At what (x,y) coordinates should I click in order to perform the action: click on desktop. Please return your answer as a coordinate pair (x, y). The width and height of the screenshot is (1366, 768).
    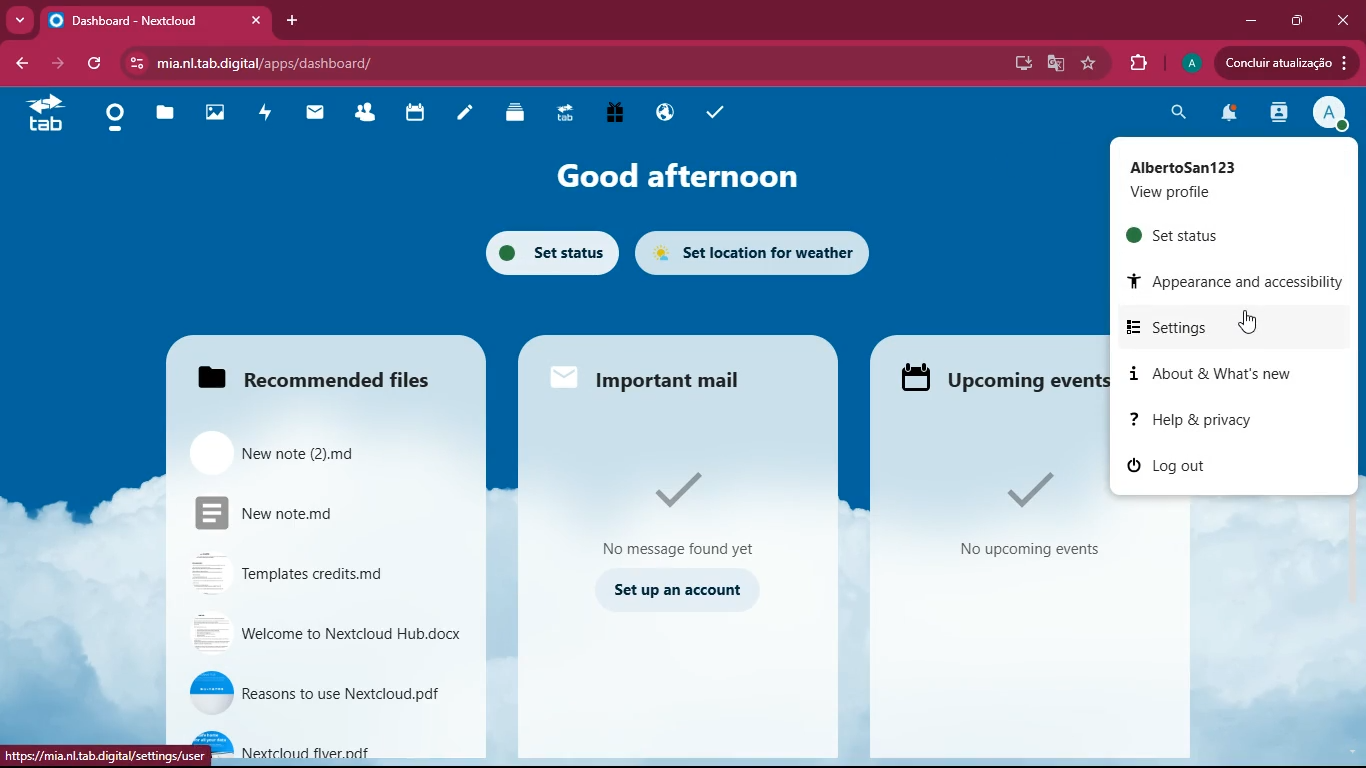
    Looking at the image, I should click on (1018, 64).